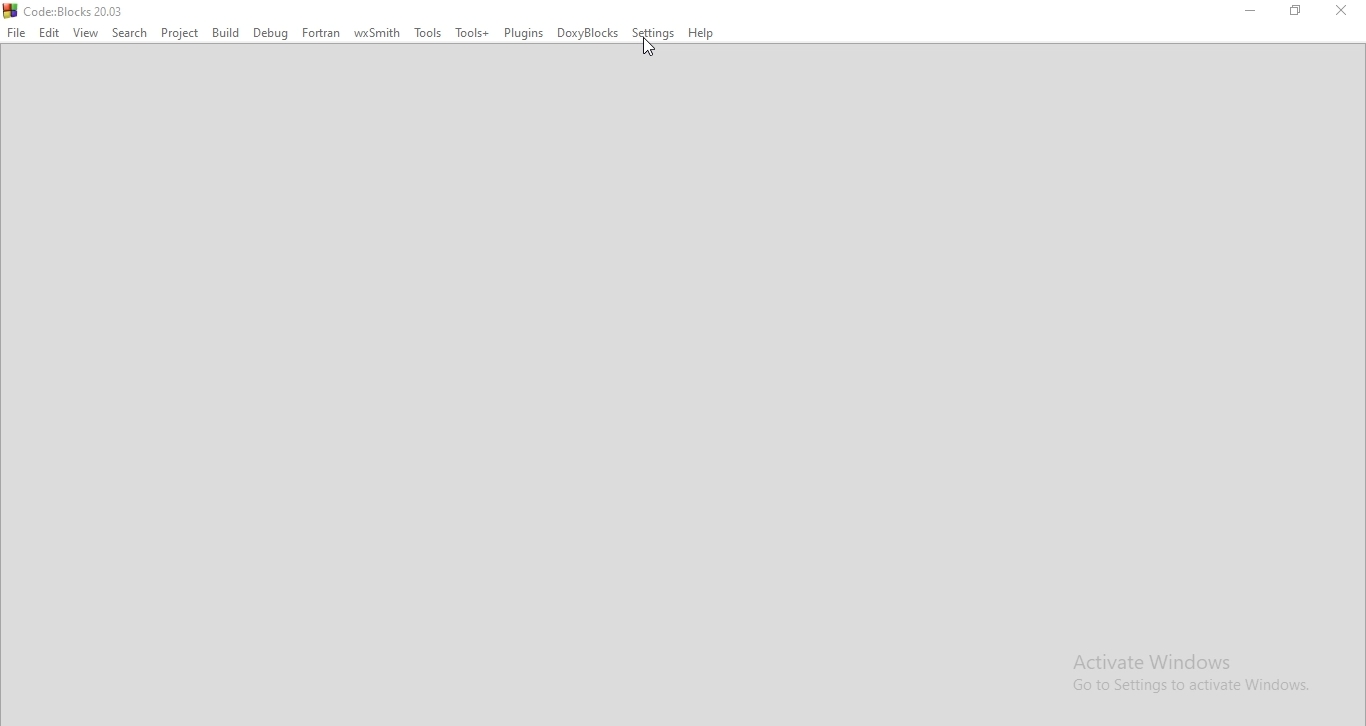 This screenshot has width=1366, height=726. What do you see at coordinates (16, 33) in the screenshot?
I see `File` at bounding box center [16, 33].